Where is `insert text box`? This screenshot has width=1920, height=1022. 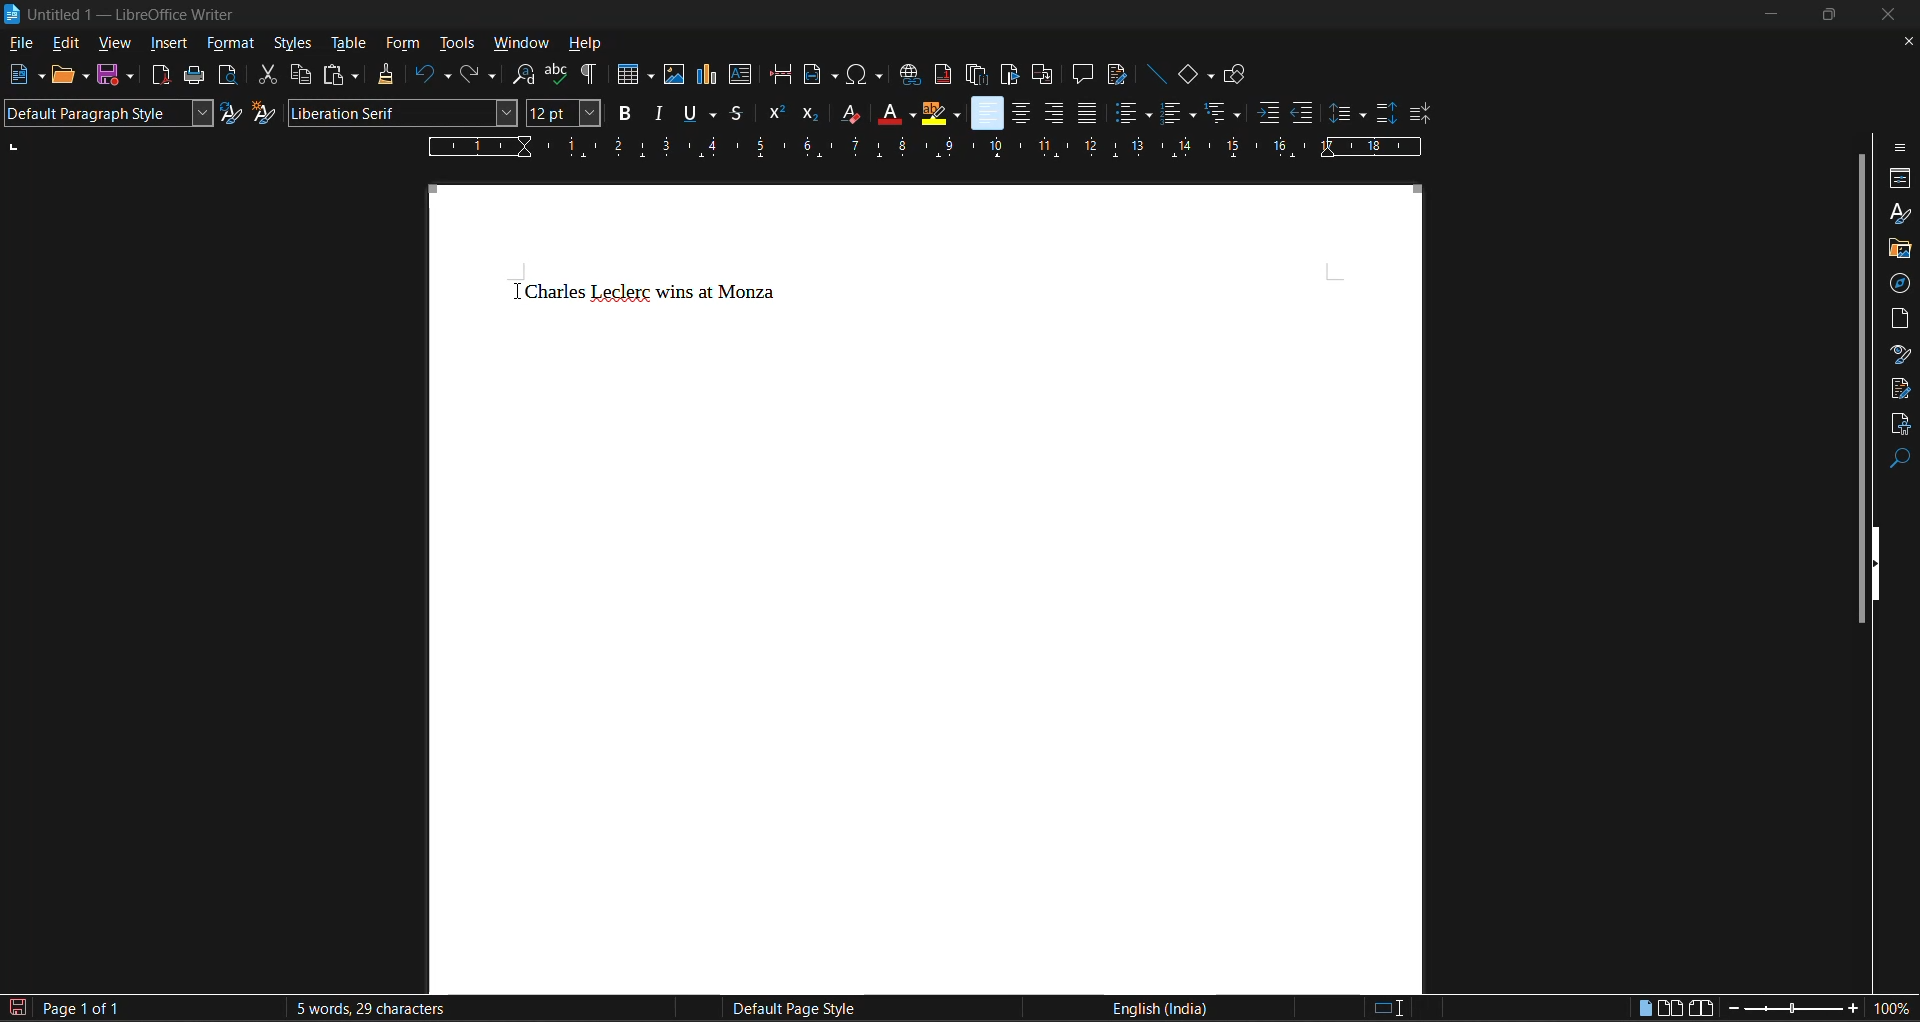
insert text box is located at coordinates (741, 75).